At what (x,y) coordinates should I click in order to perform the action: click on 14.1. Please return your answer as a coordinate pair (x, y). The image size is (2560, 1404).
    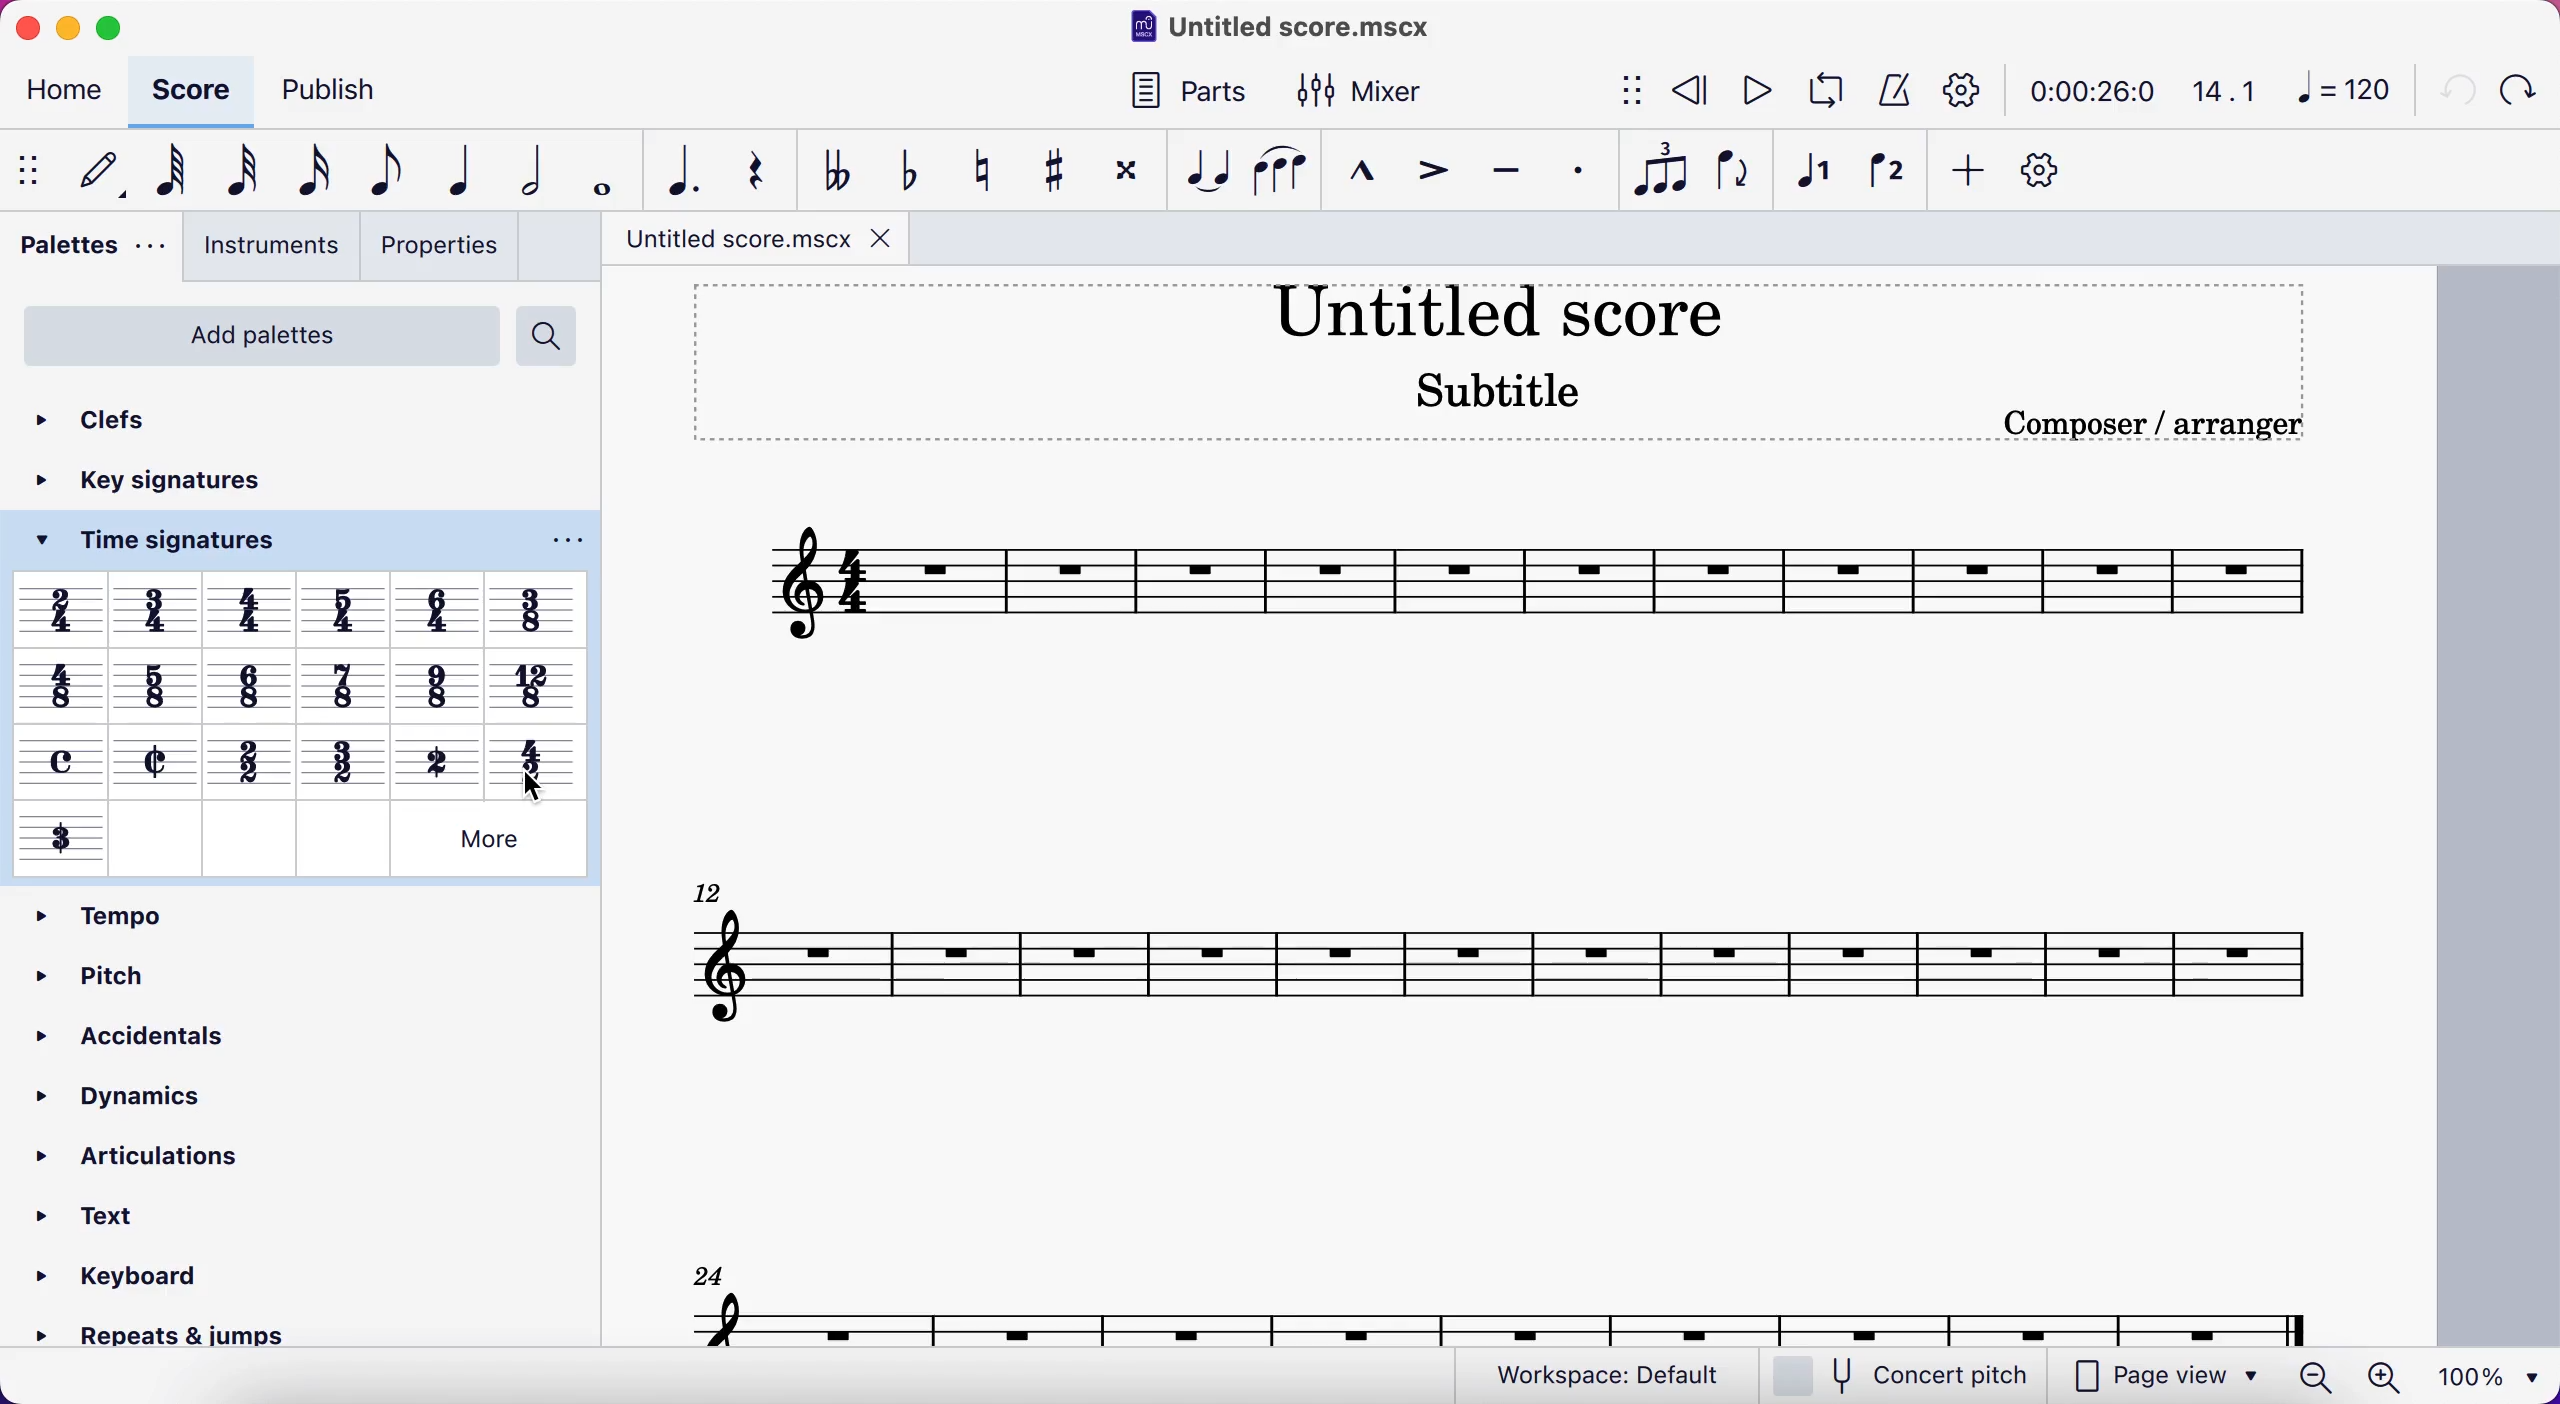
    Looking at the image, I should click on (2214, 92).